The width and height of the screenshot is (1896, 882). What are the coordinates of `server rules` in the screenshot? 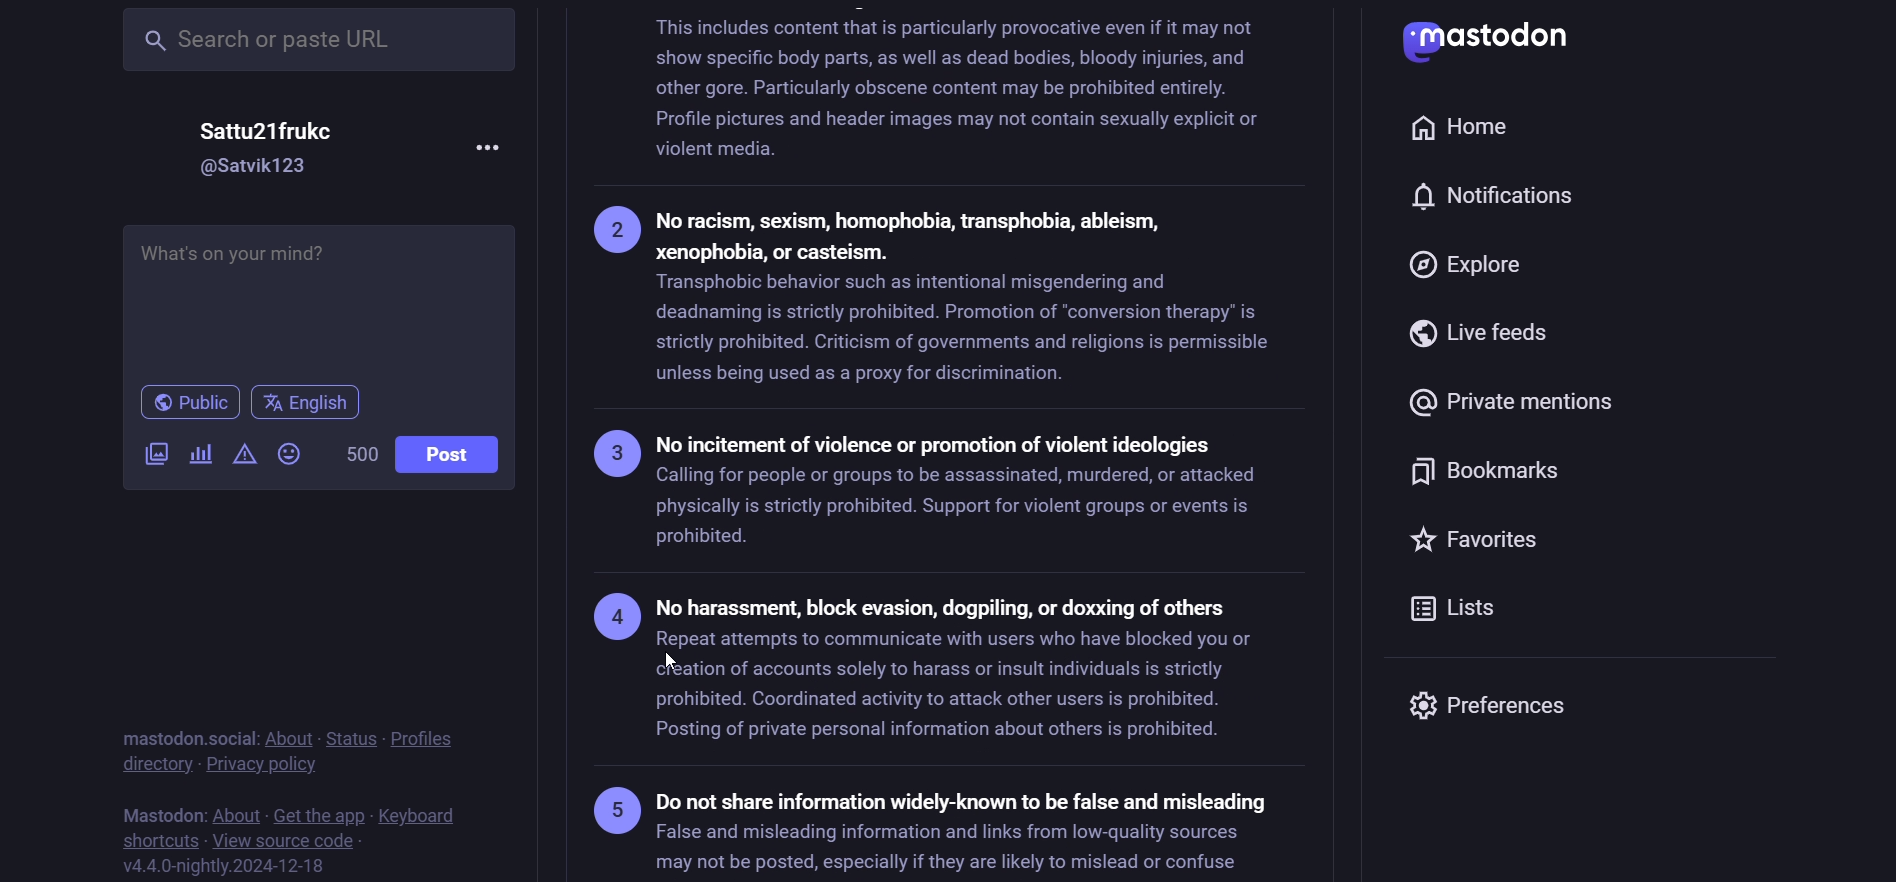 It's located at (950, 443).